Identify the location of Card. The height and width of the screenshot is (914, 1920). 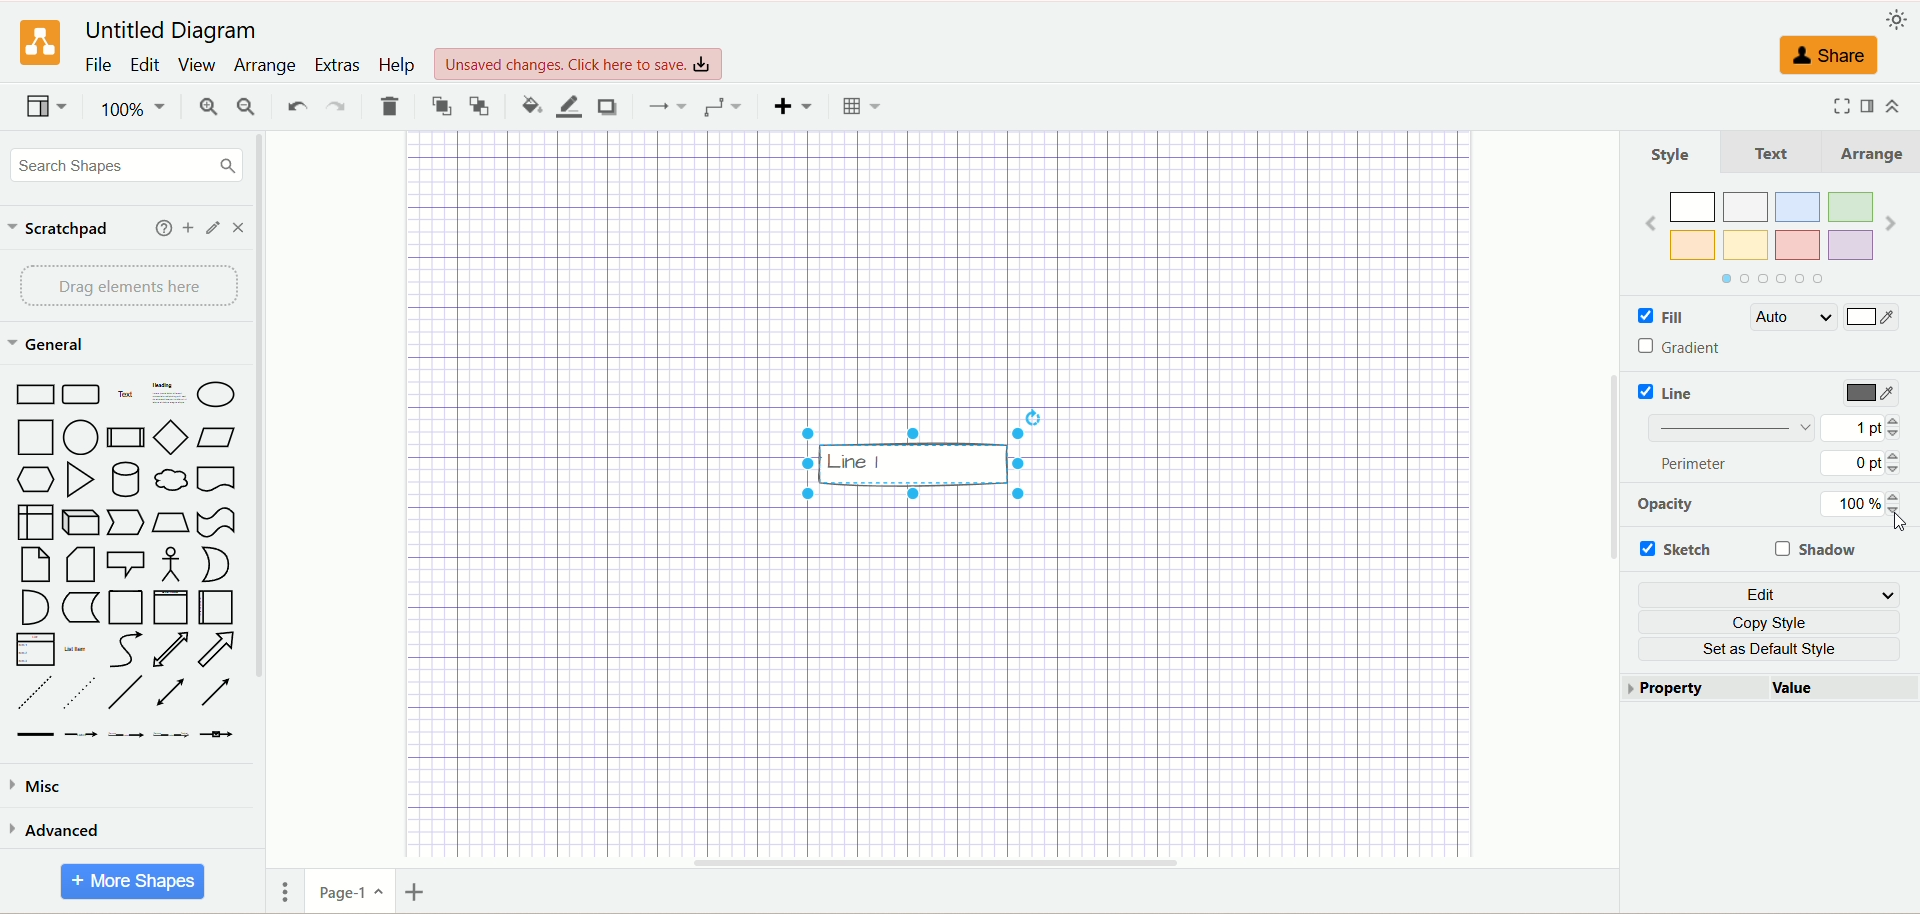
(80, 565).